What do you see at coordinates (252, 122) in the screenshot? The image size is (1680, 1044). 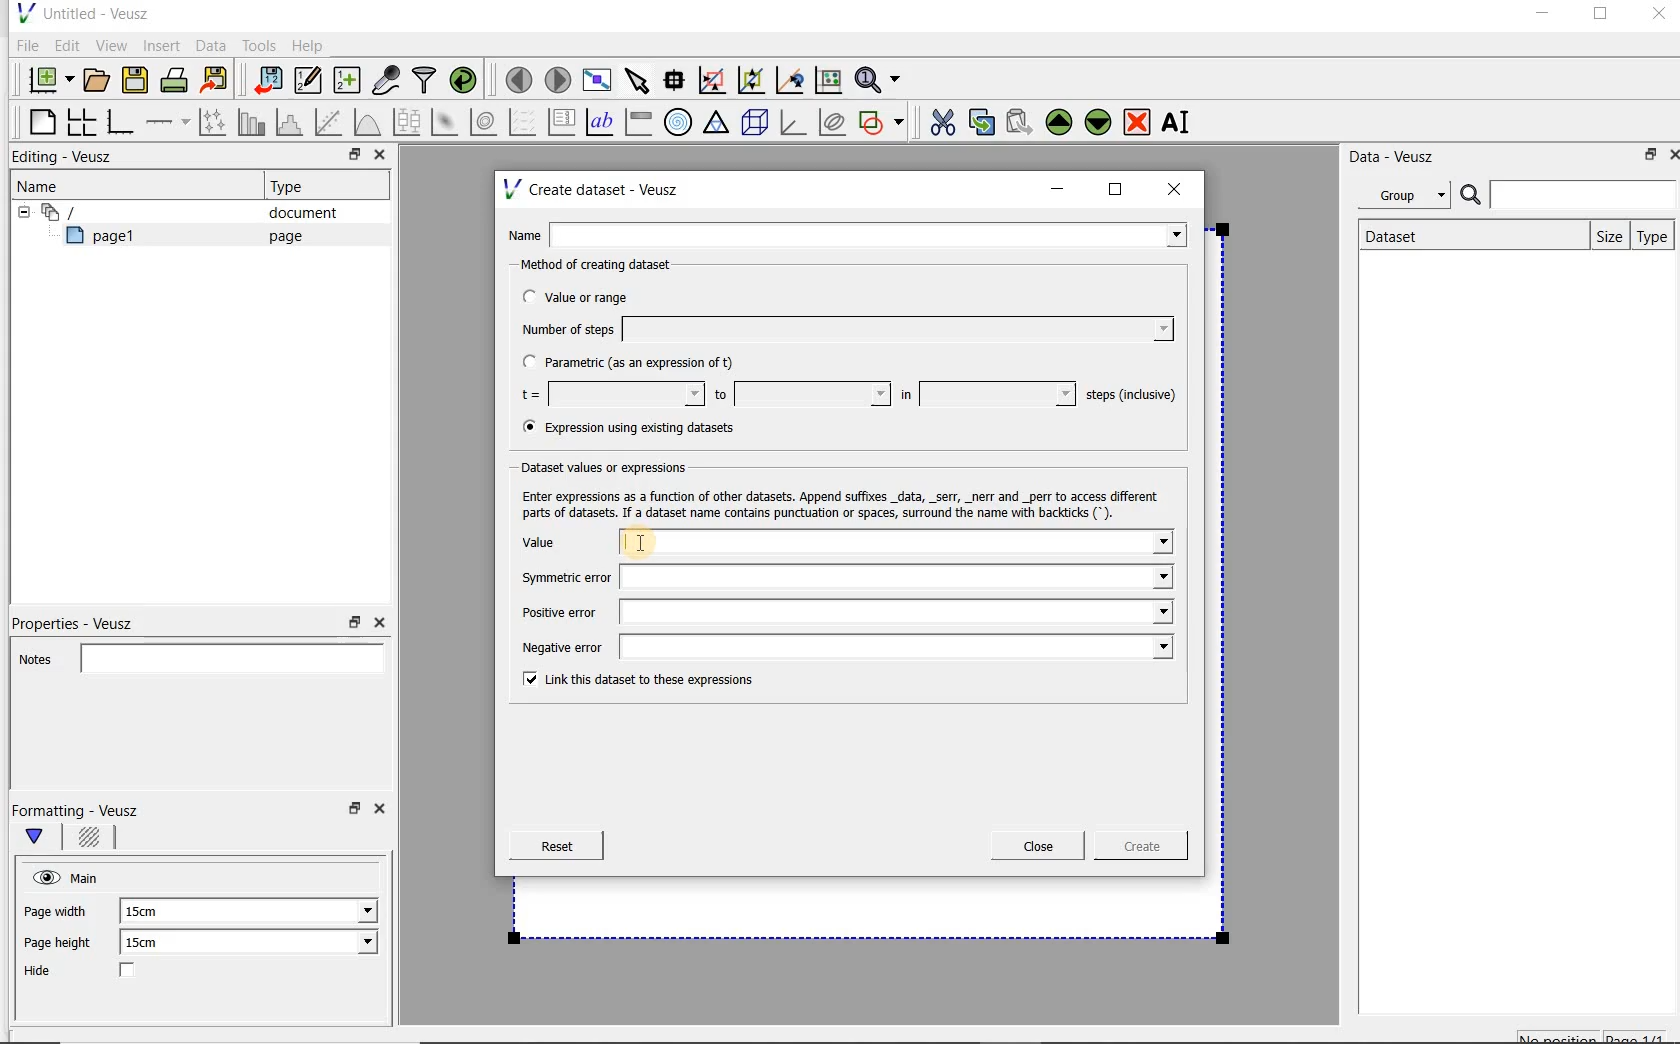 I see `plot bar charts` at bounding box center [252, 122].